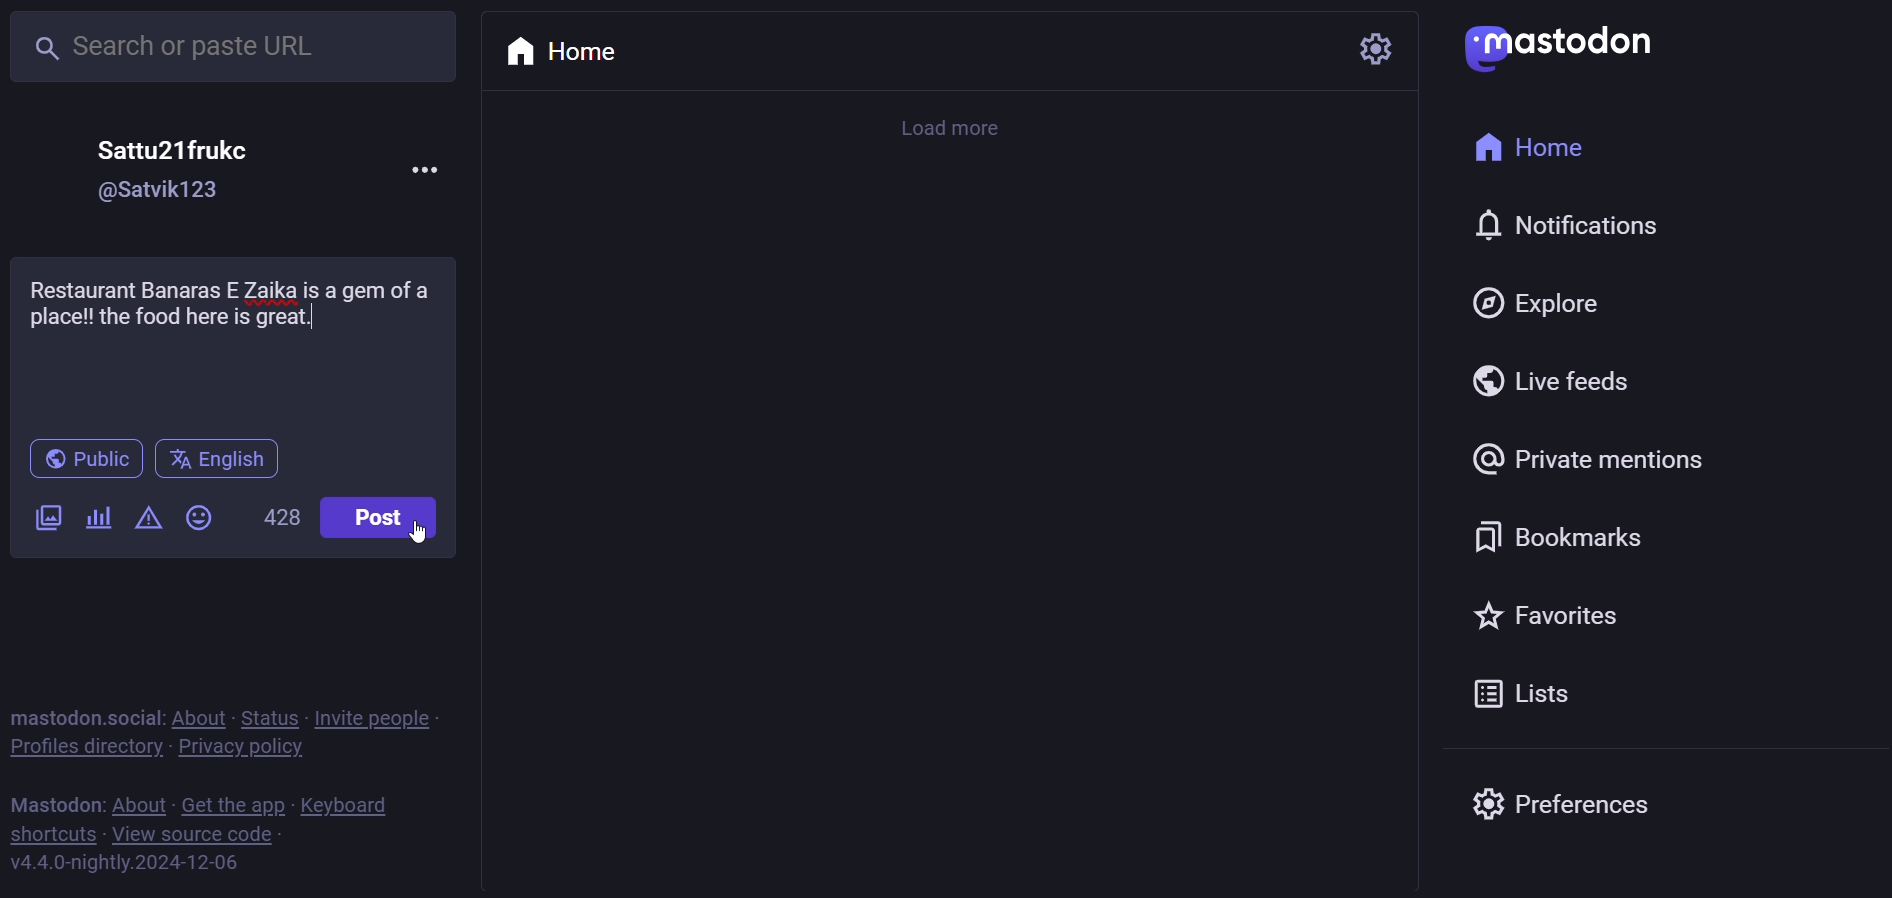  What do you see at coordinates (1556, 797) in the screenshot?
I see `preference` at bounding box center [1556, 797].